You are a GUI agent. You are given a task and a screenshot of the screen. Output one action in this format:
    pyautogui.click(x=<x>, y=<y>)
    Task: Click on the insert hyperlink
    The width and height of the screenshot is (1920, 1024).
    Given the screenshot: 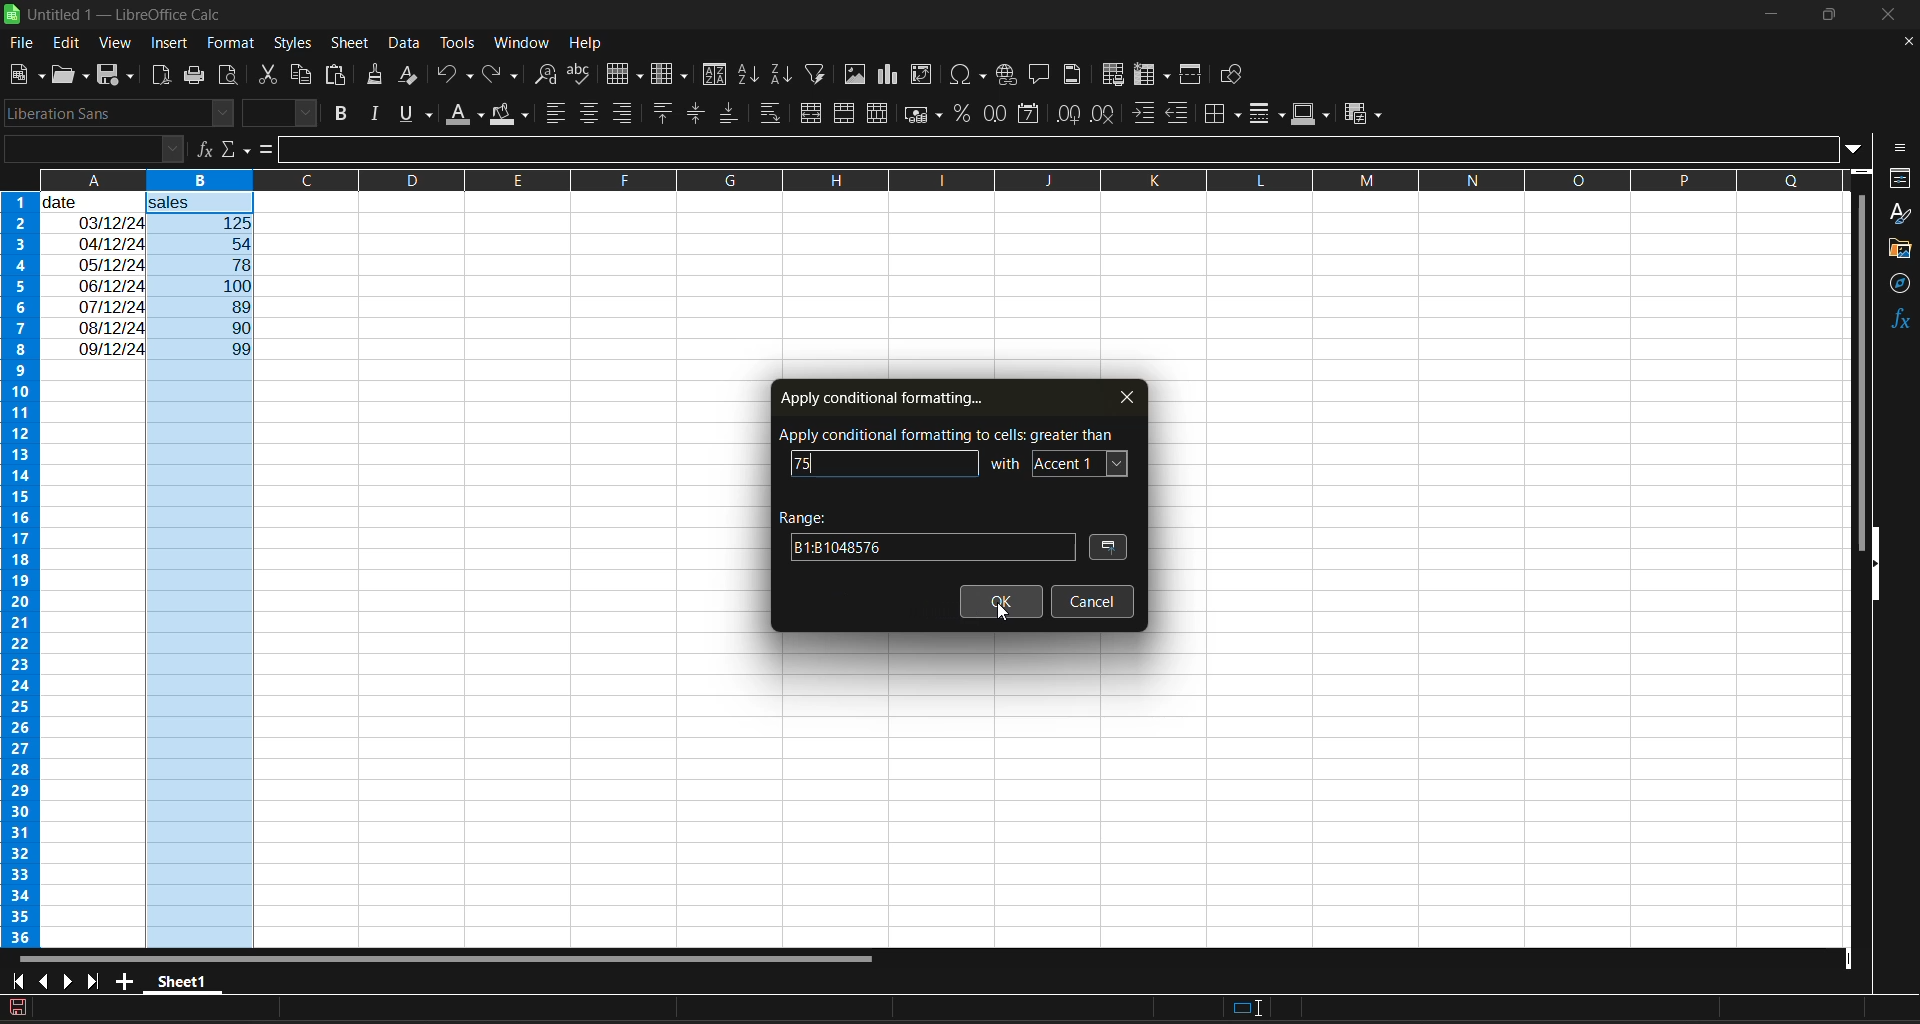 What is the action you would take?
    pyautogui.click(x=1008, y=76)
    